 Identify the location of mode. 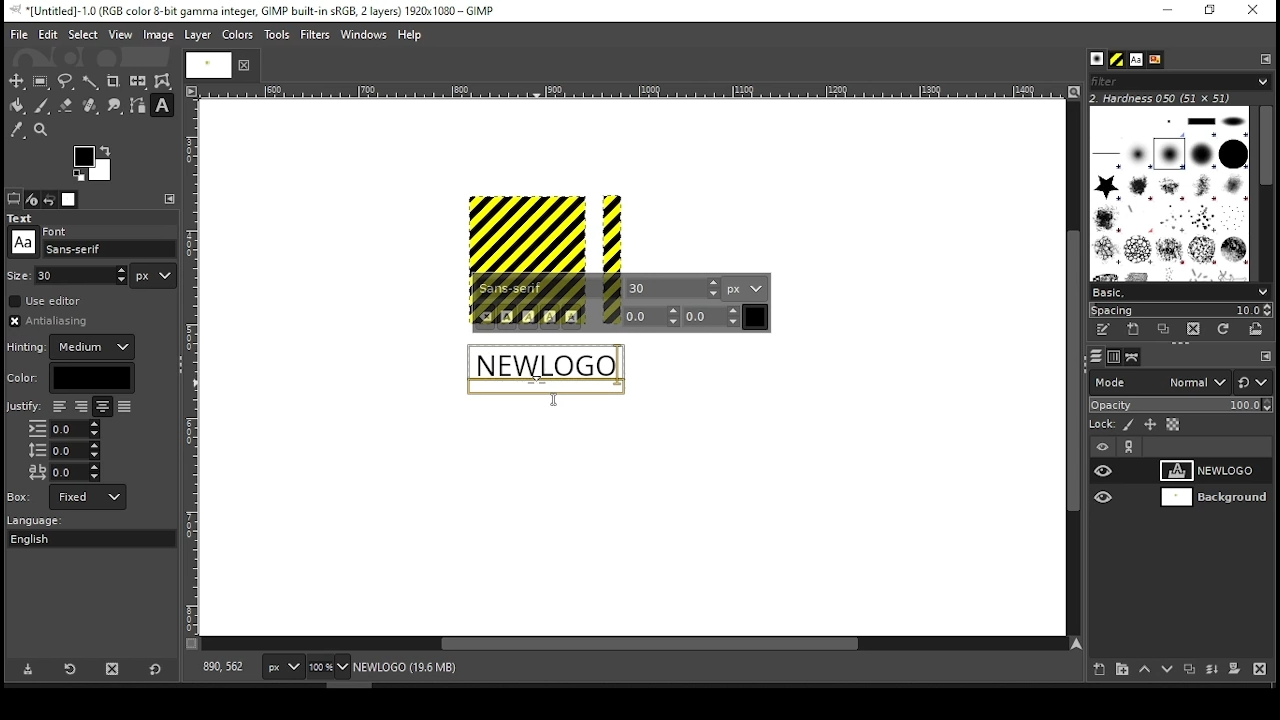
(1159, 384).